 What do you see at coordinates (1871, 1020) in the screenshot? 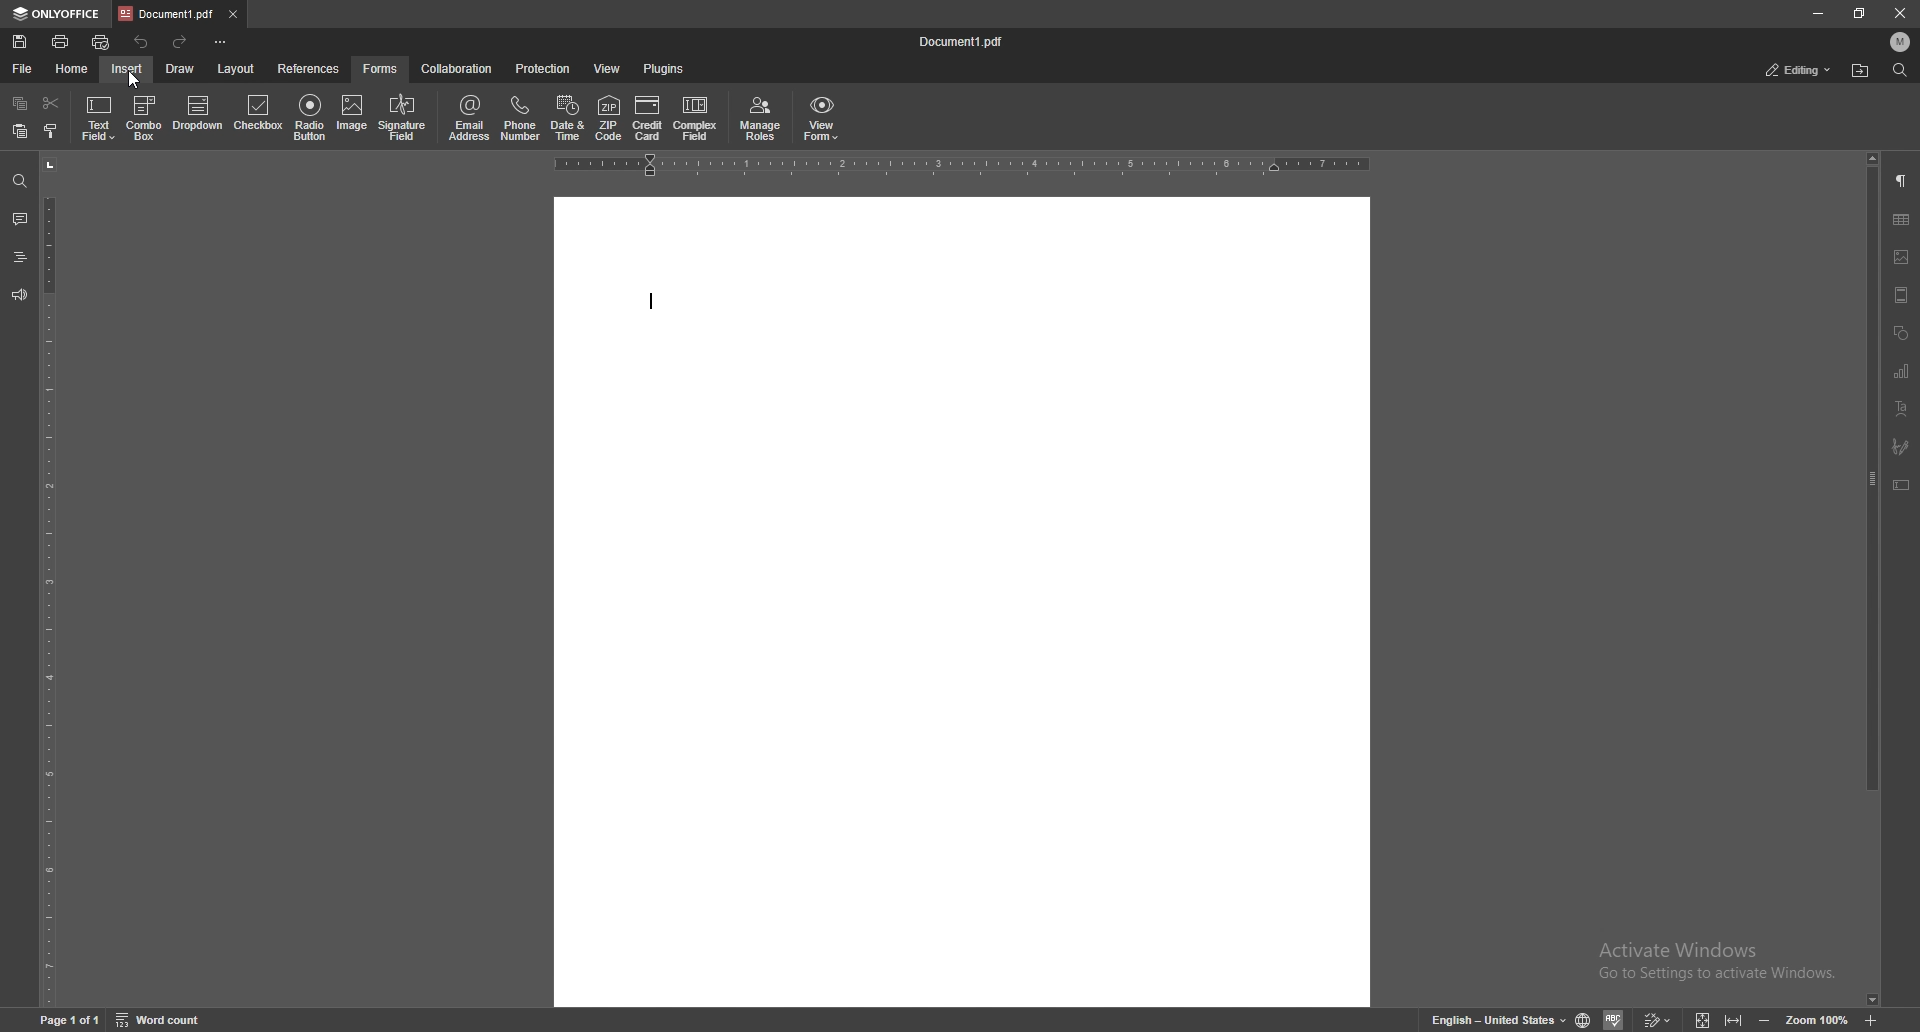
I see `zoom in` at bounding box center [1871, 1020].